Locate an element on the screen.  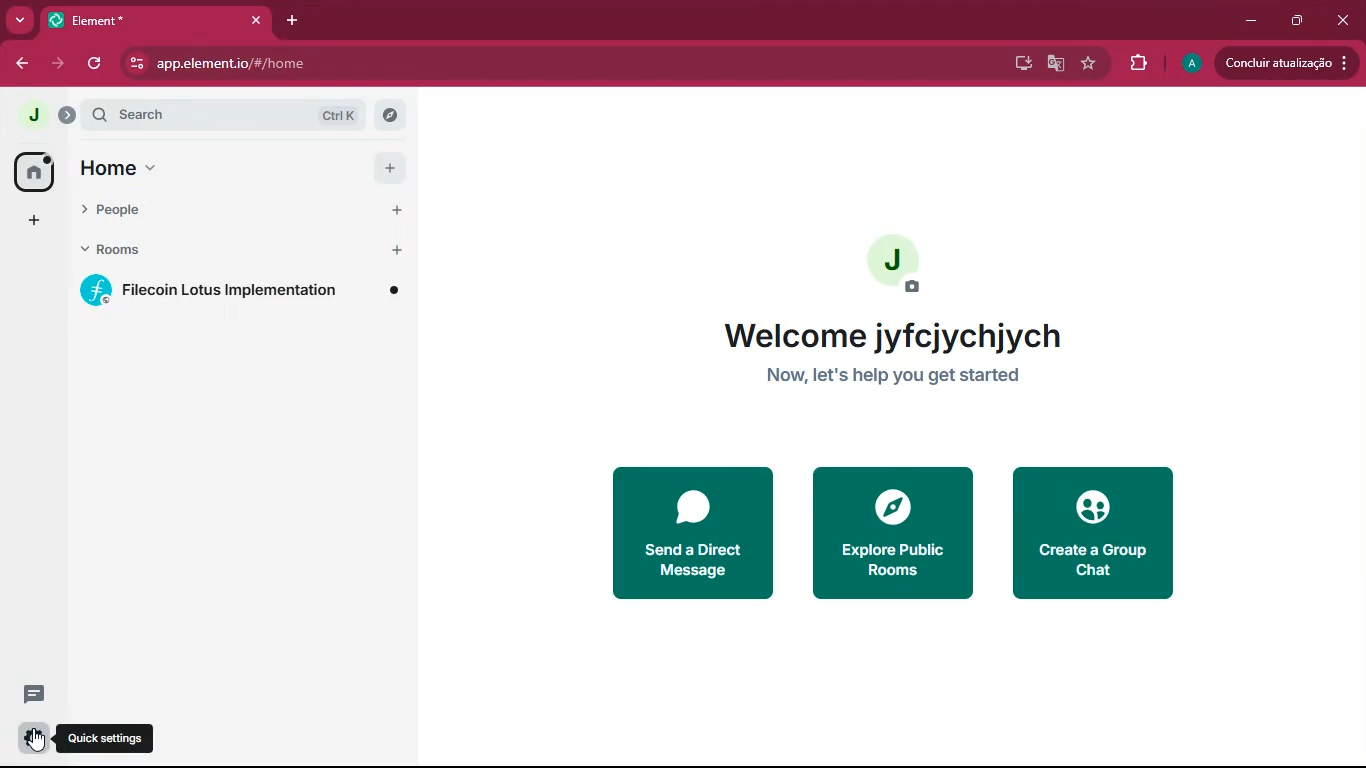
create a group chat is located at coordinates (1103, 529).